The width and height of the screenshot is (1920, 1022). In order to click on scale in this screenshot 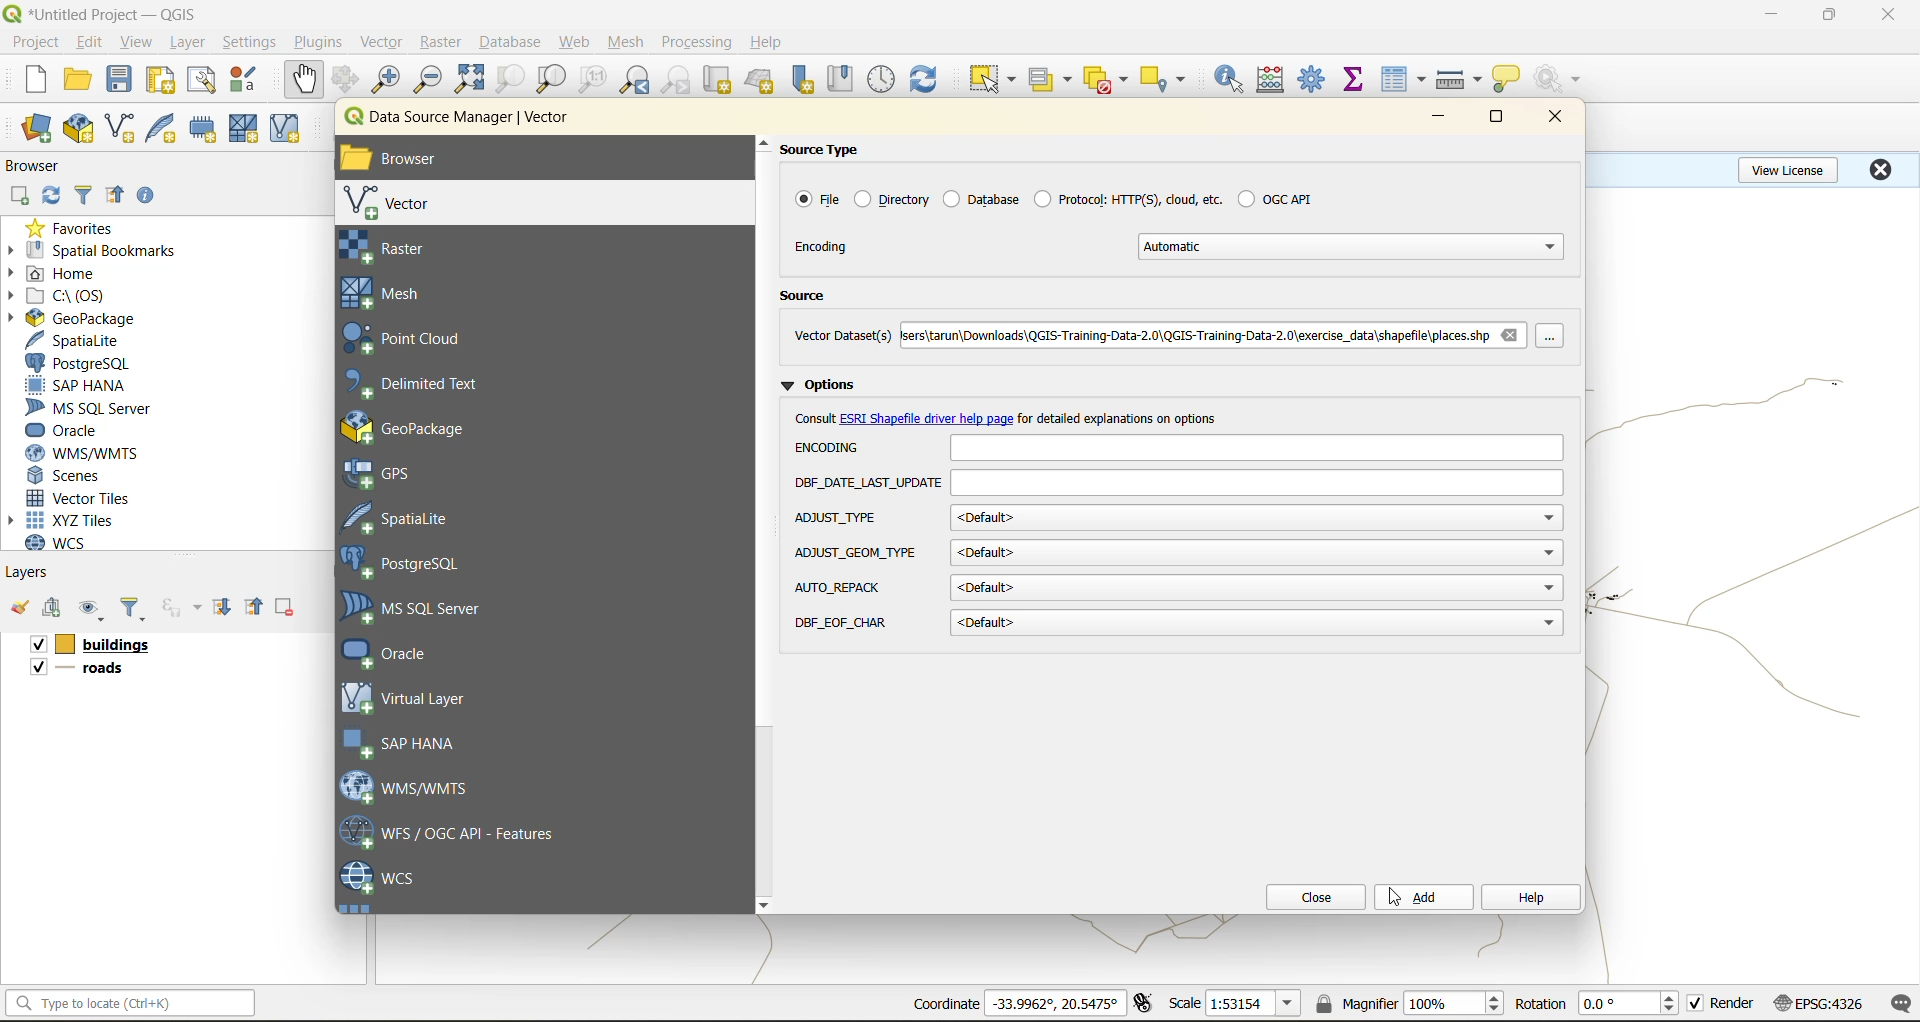, I will do `click(1252, 1004)`.